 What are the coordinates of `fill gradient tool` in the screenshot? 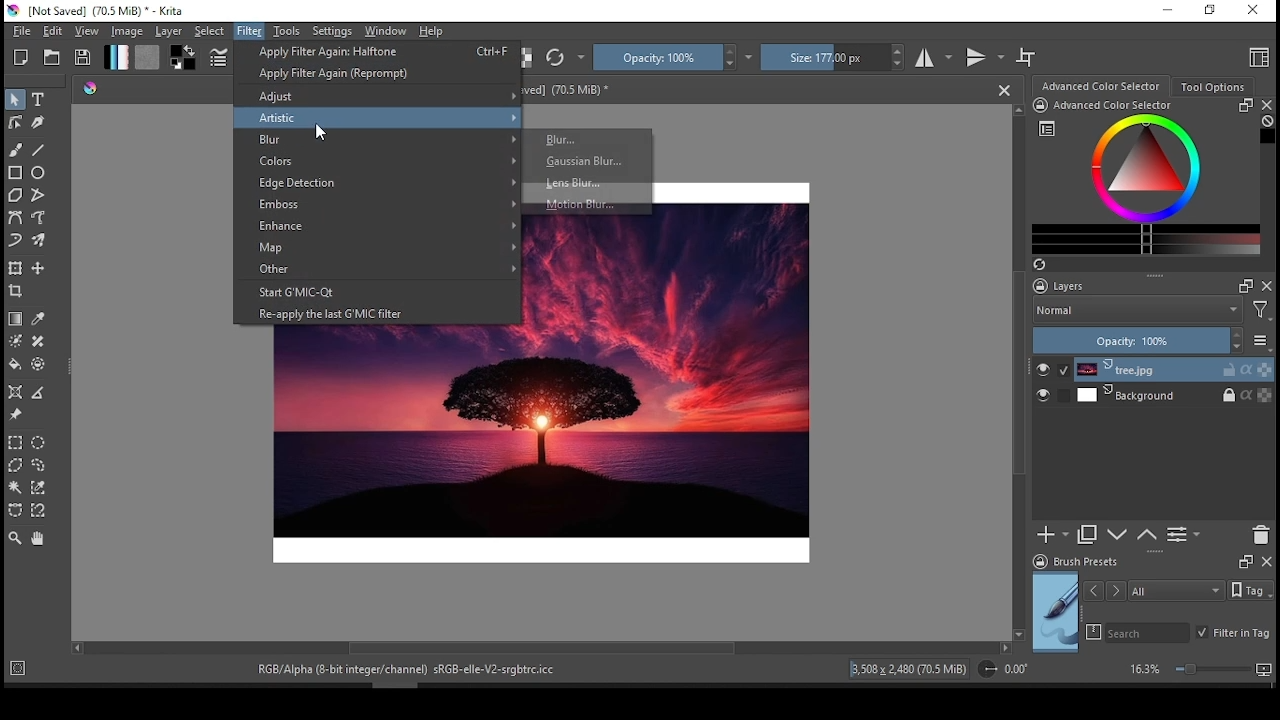 It's located at (116, 57).